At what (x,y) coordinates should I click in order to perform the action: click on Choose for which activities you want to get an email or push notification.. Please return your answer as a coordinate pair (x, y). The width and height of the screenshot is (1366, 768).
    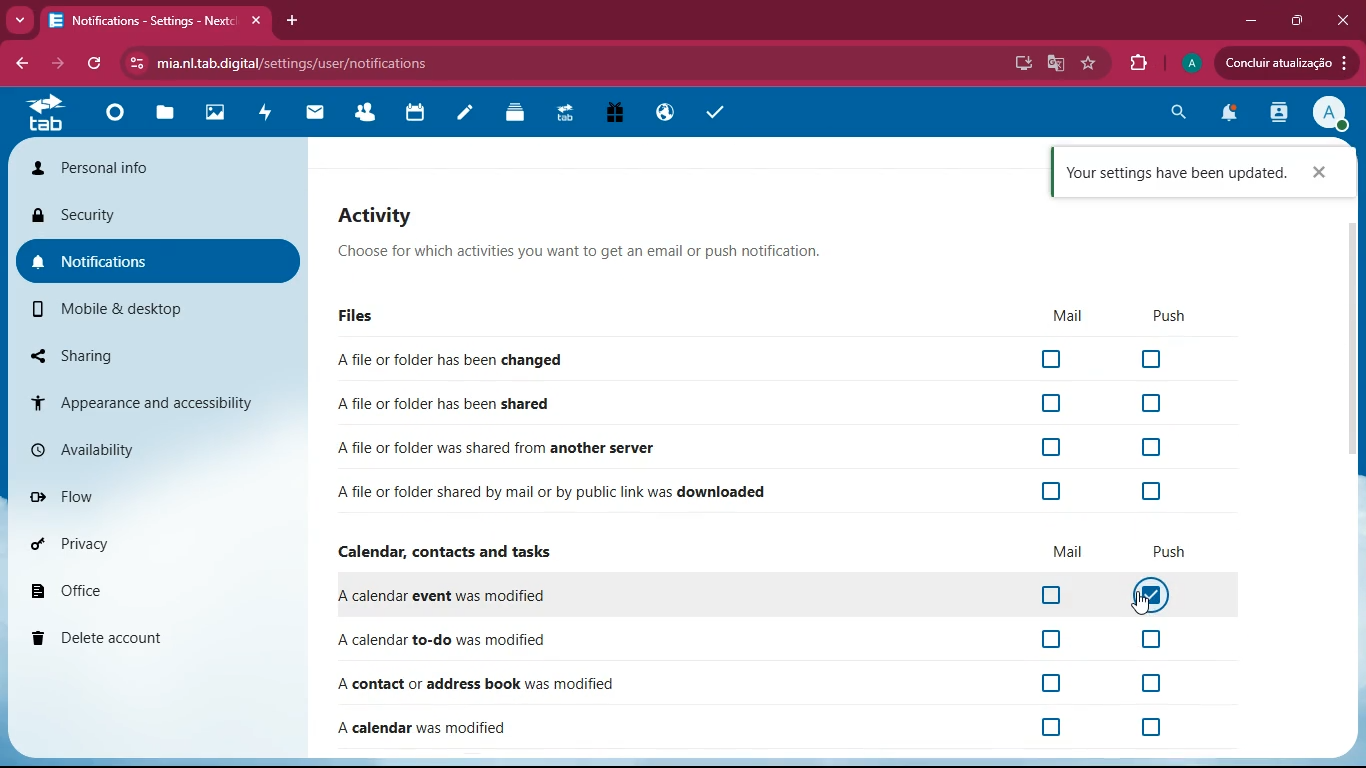
    Looking at the image, I should click on (575, 255).